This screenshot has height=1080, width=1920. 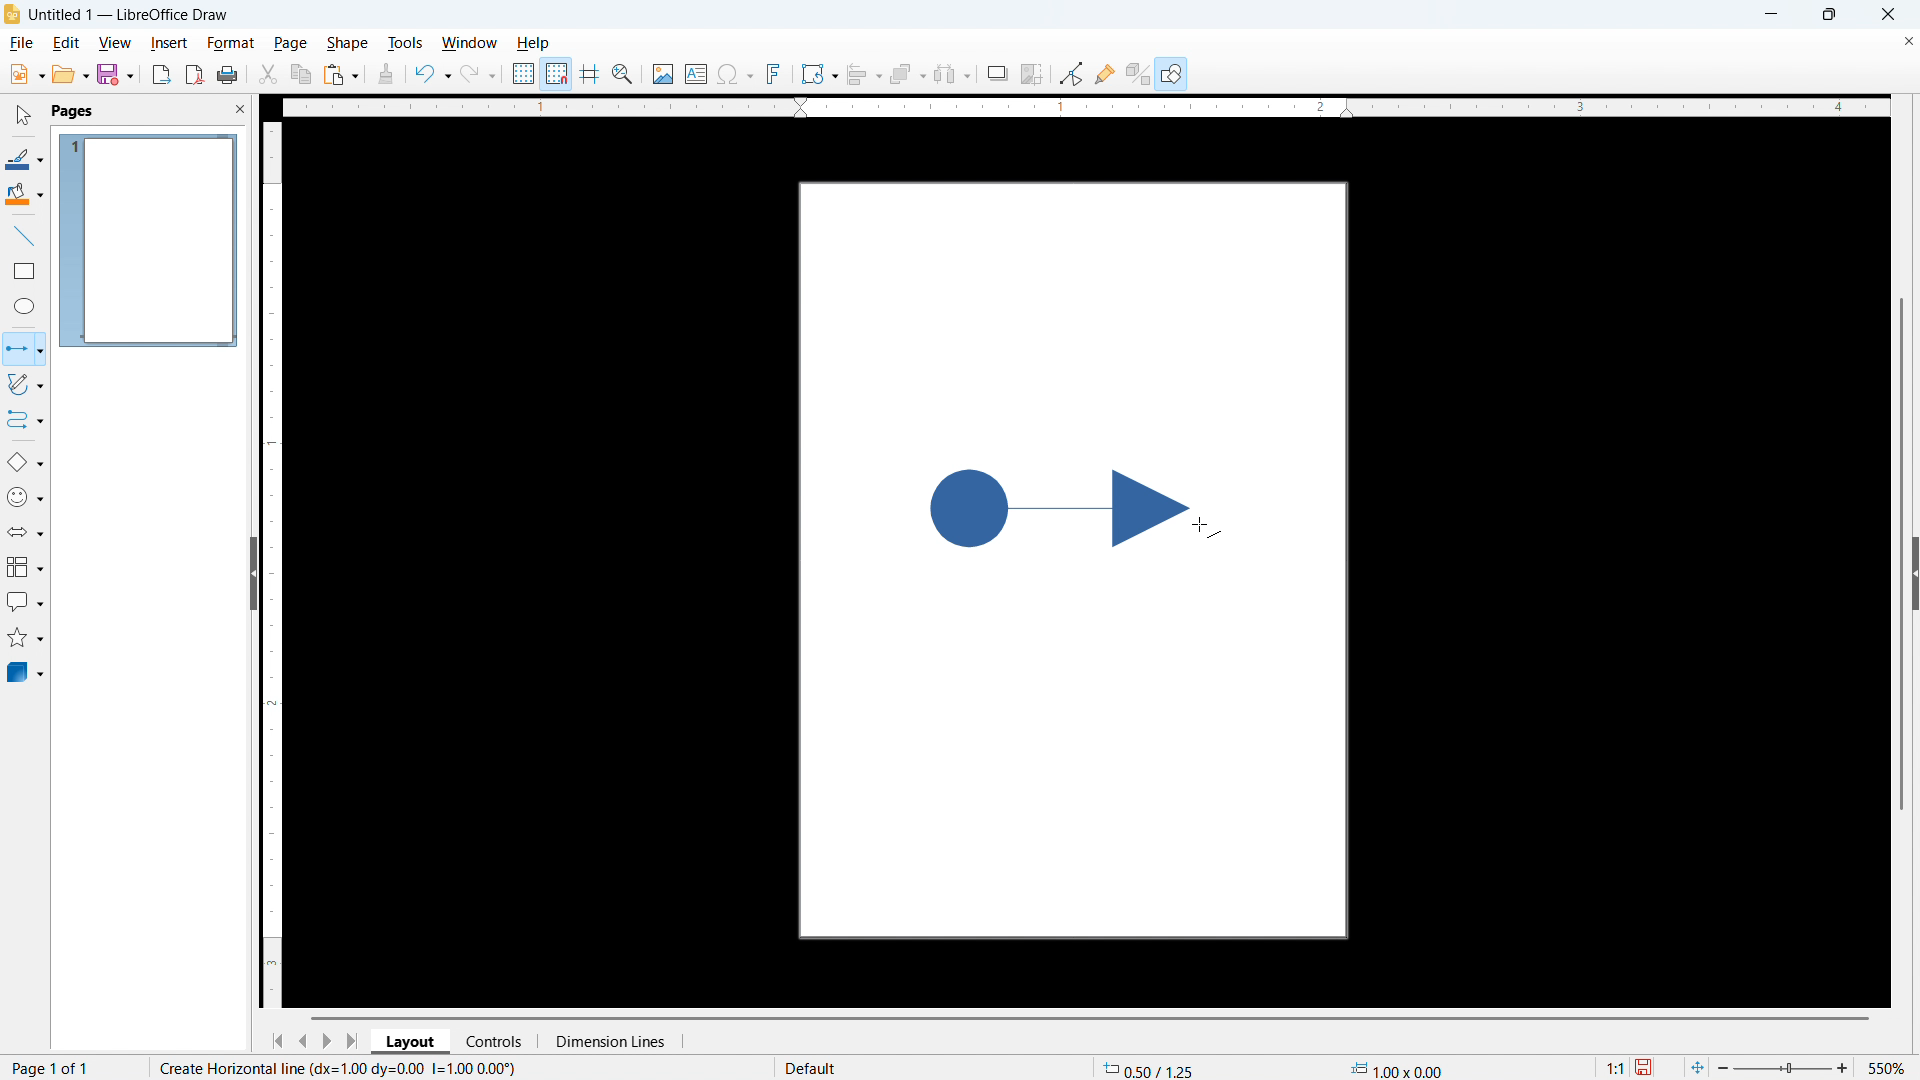 I want to click on Controls , so click(x=496, y=1041).